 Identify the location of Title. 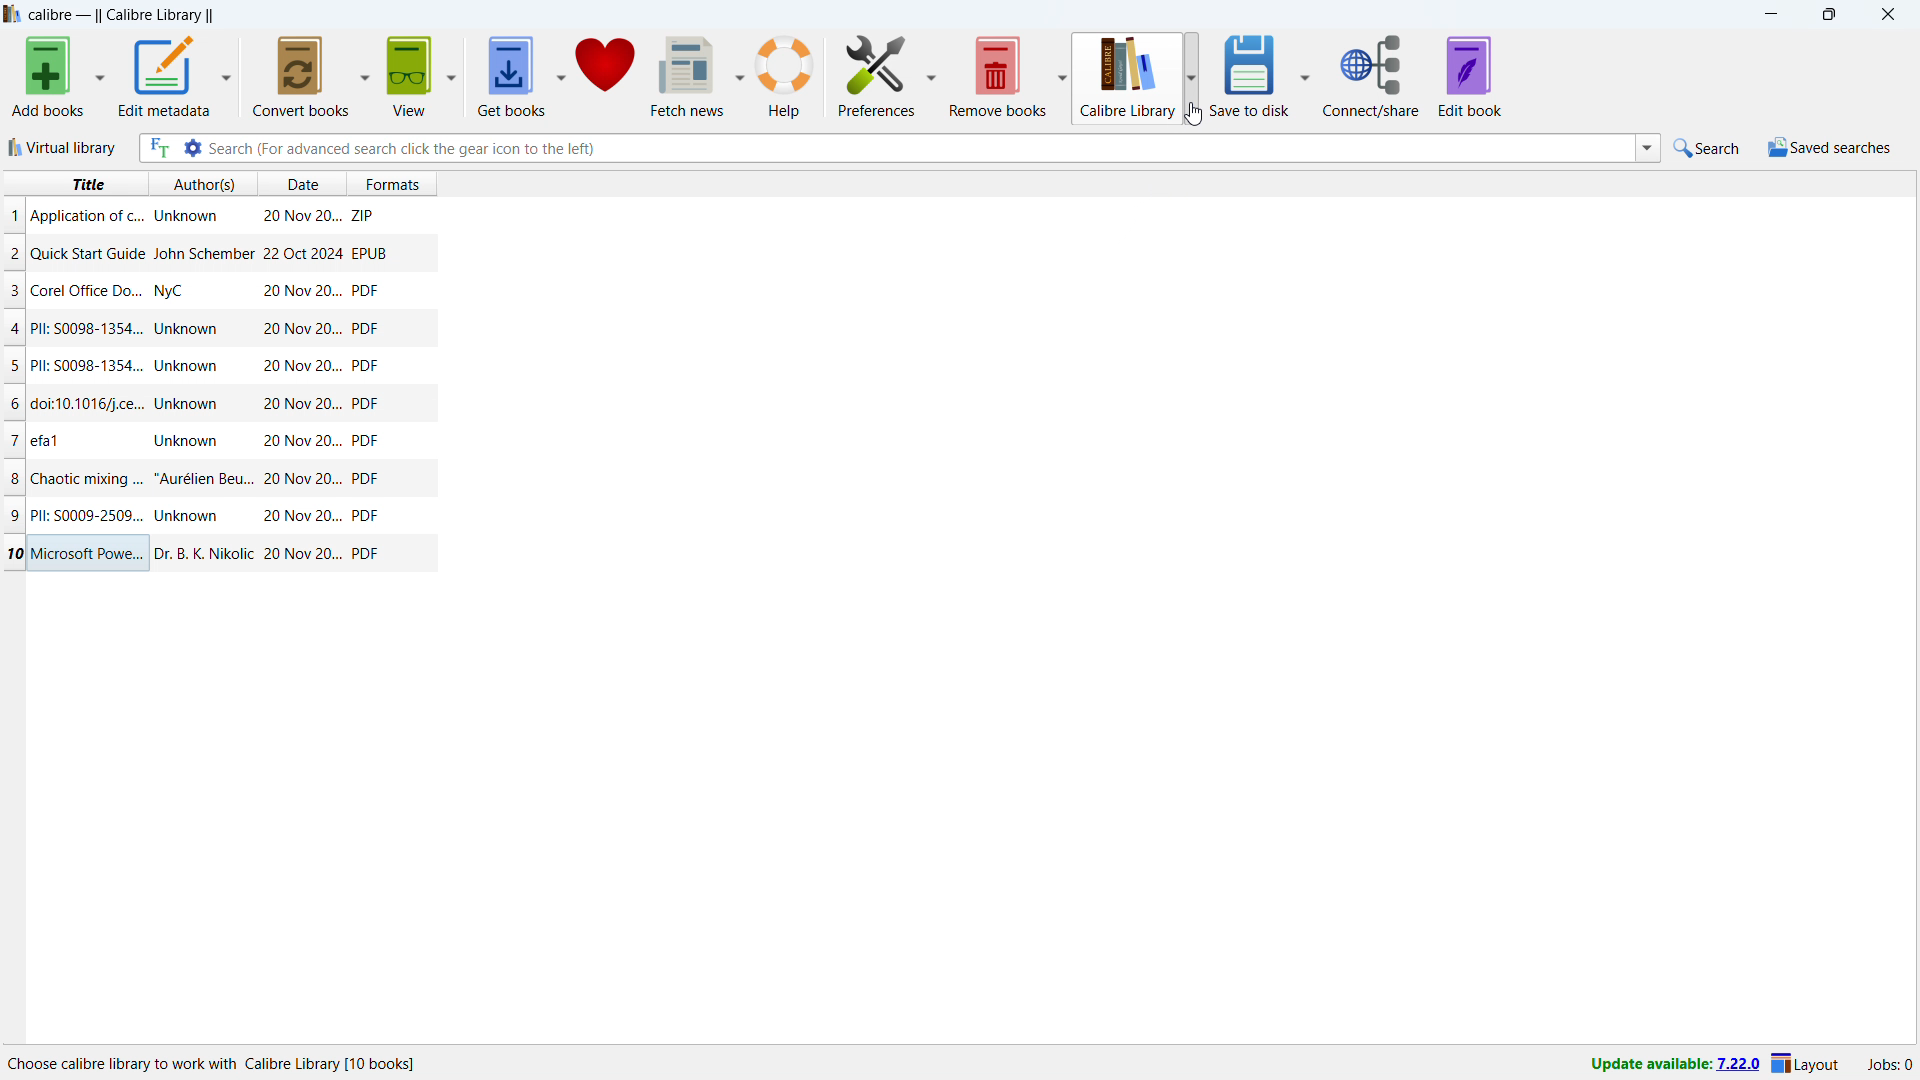
(88, 253).